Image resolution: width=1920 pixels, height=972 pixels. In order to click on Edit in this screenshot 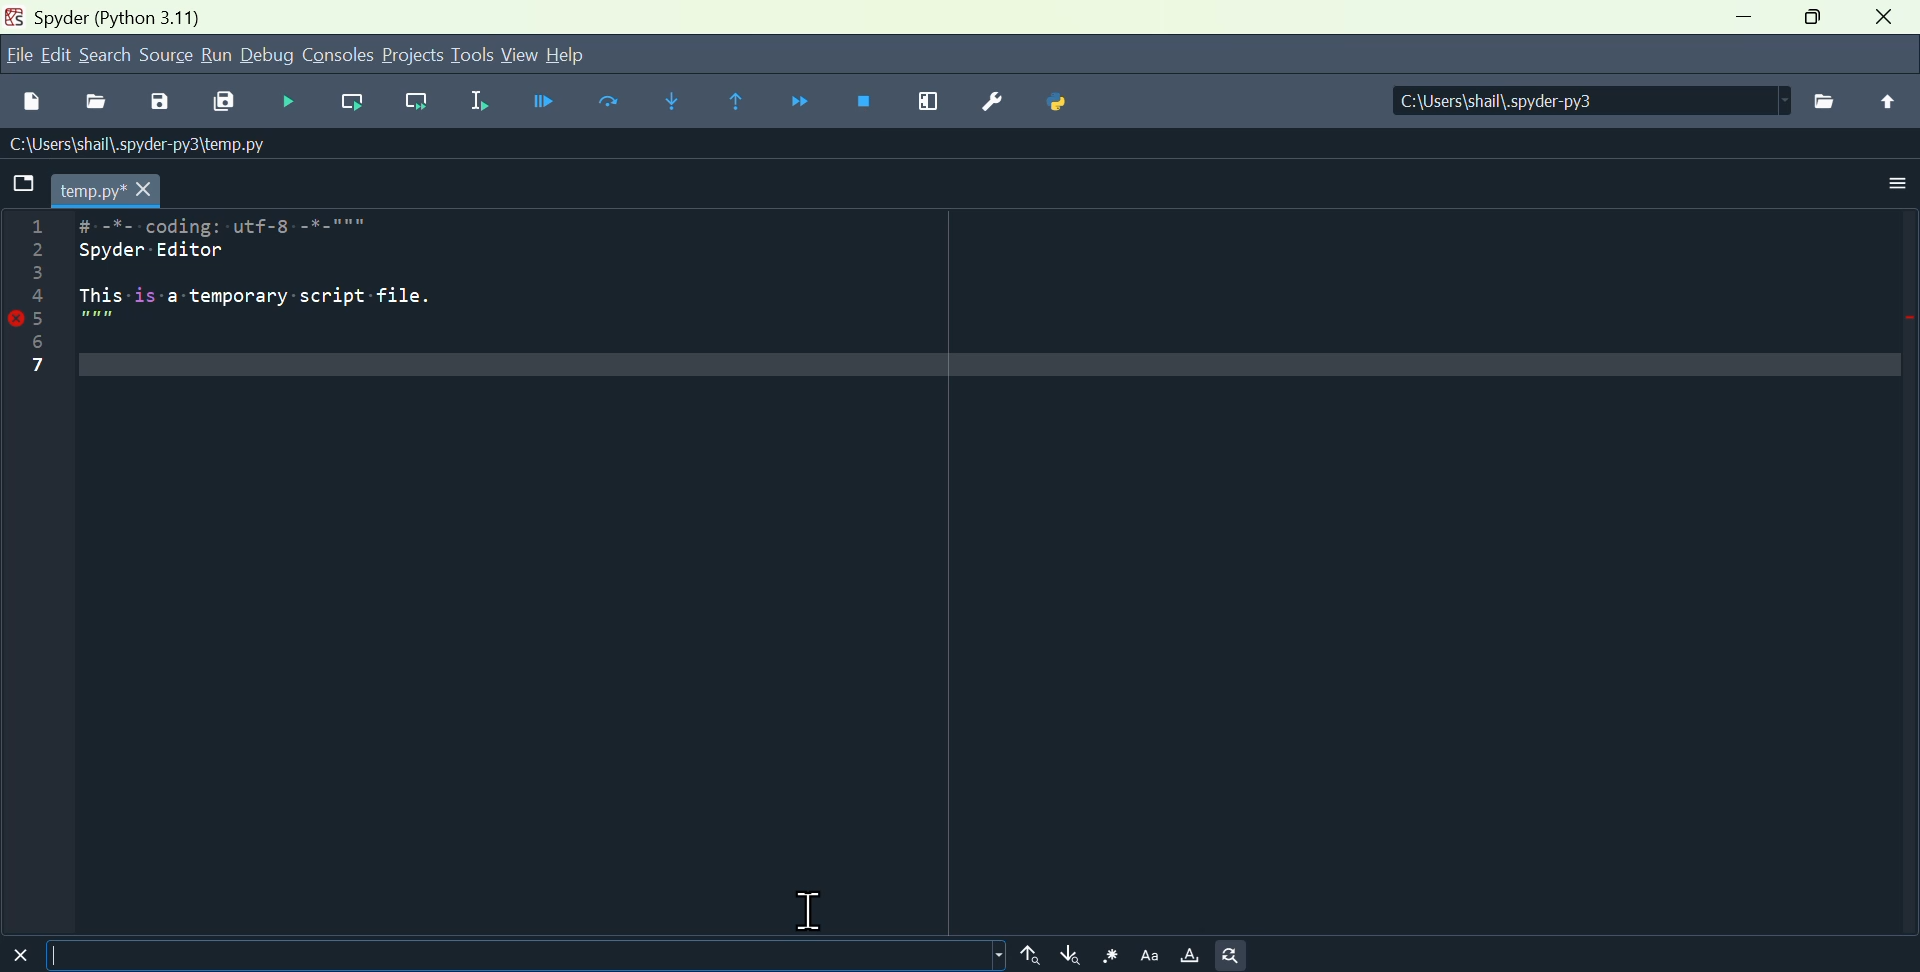, I will do `click(58, 56)`.